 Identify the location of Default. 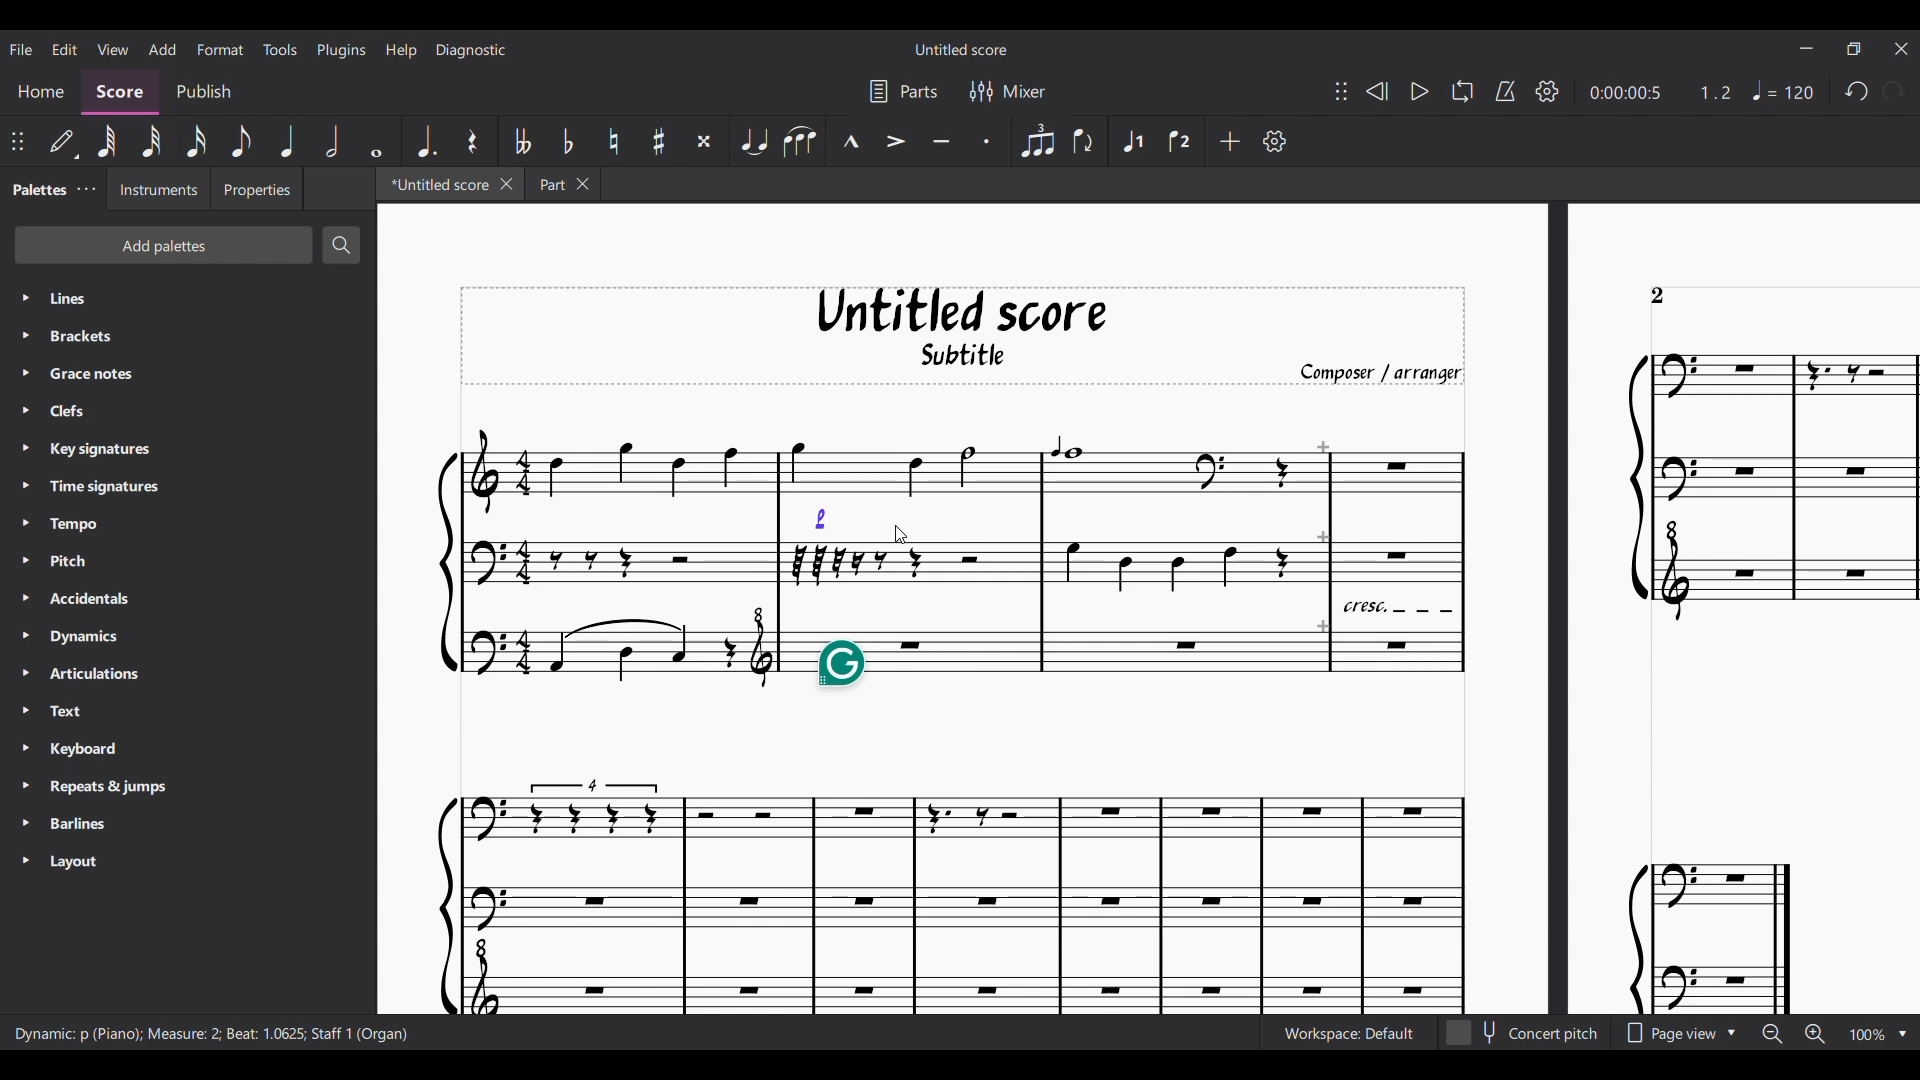
(63, 142).